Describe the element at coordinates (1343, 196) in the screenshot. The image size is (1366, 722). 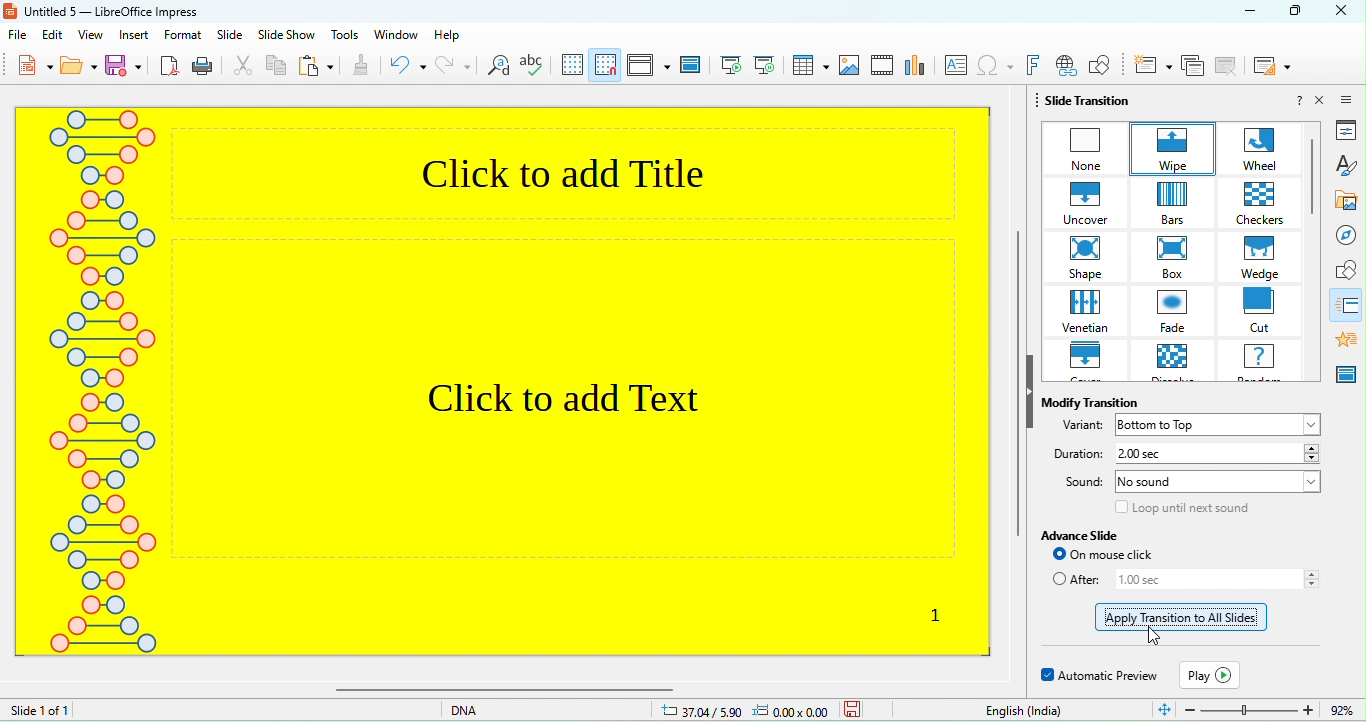
I see `gallery` at that location.